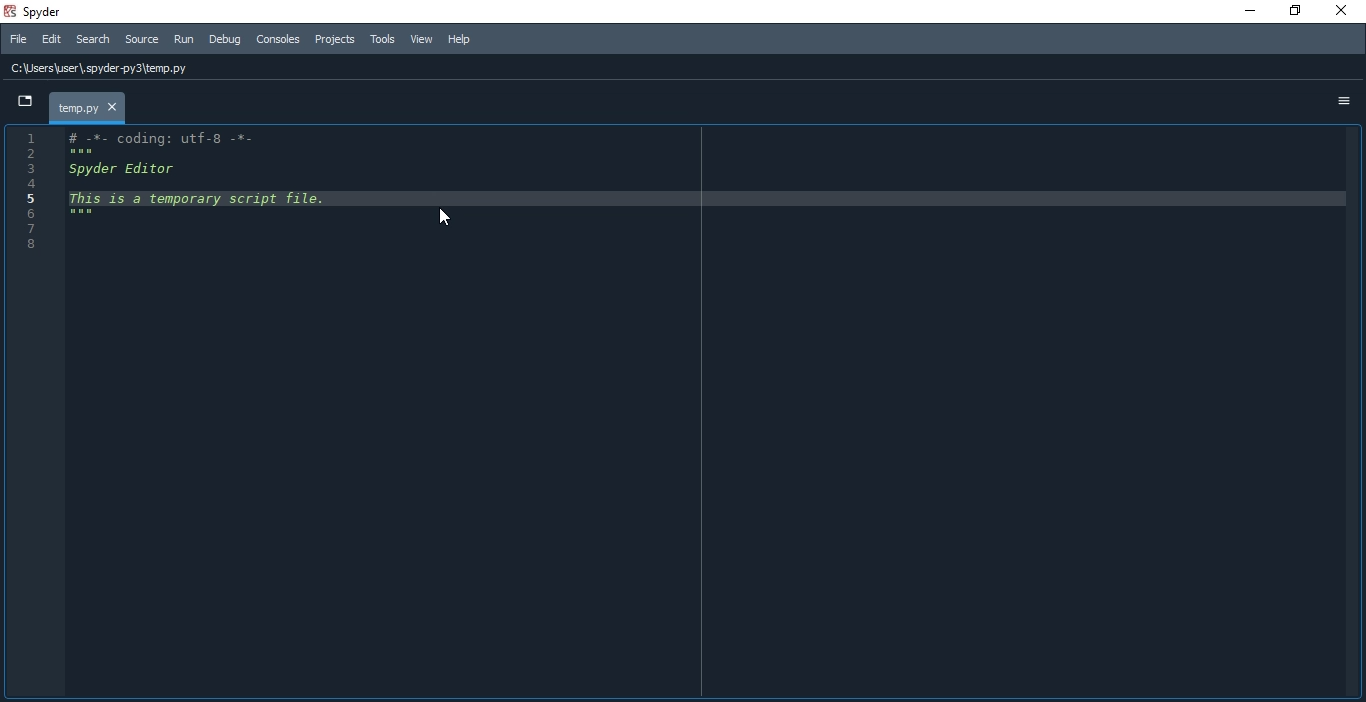 This screenshot has width=1366, height=702. What do you see at coordinates (94, 42) in the screenshot?
I see `Search` at bounding box center [94, 42].